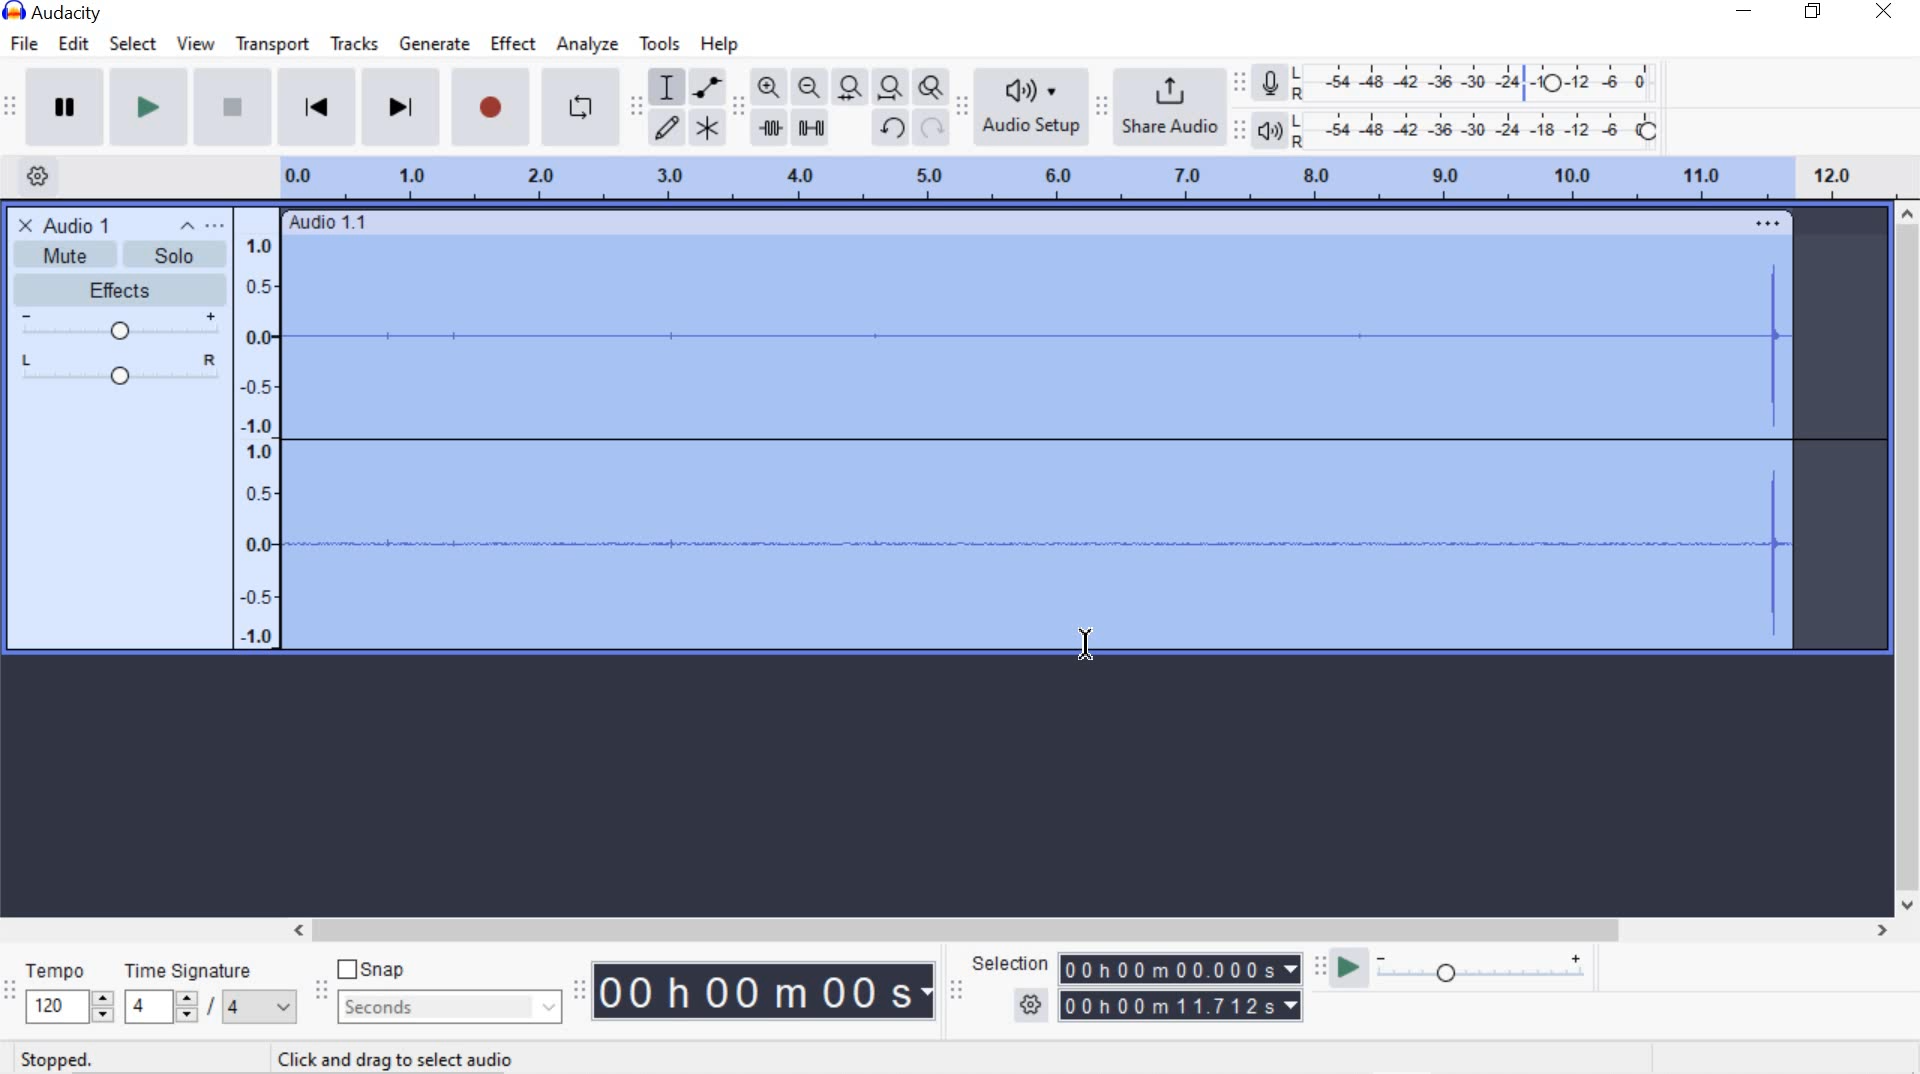 The width and height of the screenshot is (1920, 1074). What do you see at coordinates (710, 86) in the screenshot?
I see `Envelope Tool` at bounding box center [710, 86].